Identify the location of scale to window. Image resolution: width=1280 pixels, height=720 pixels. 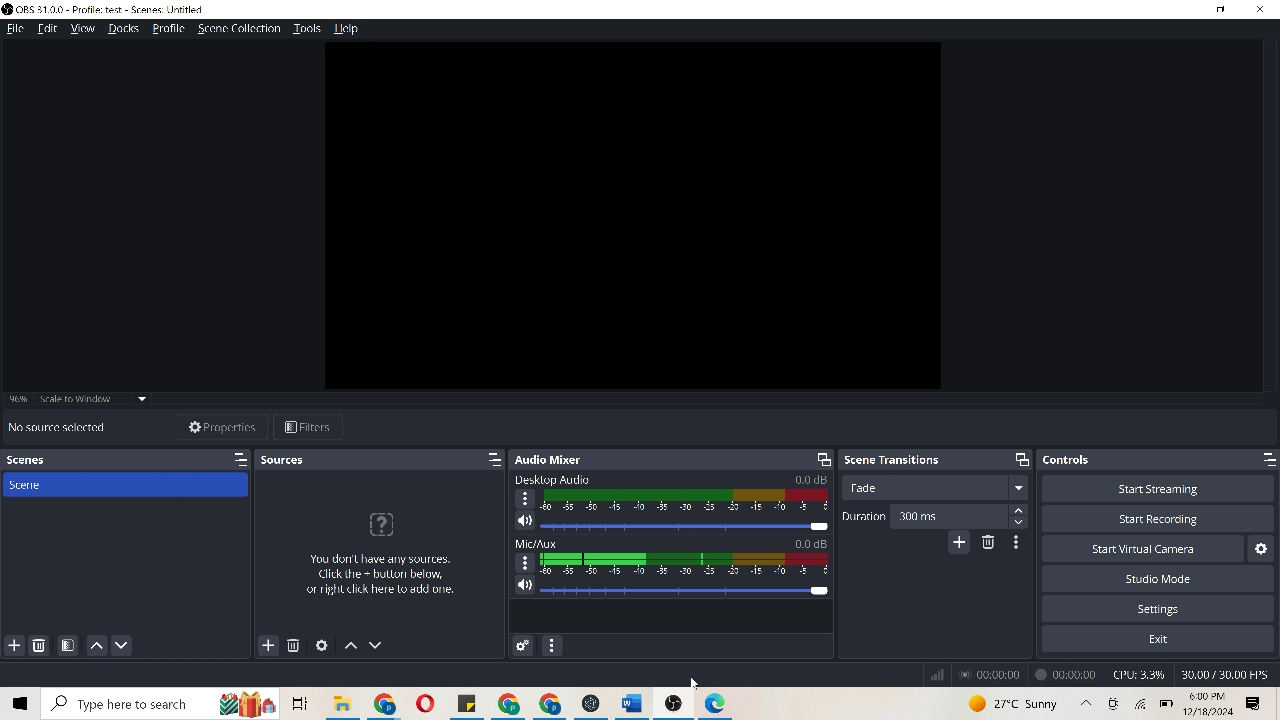
(92, 402).